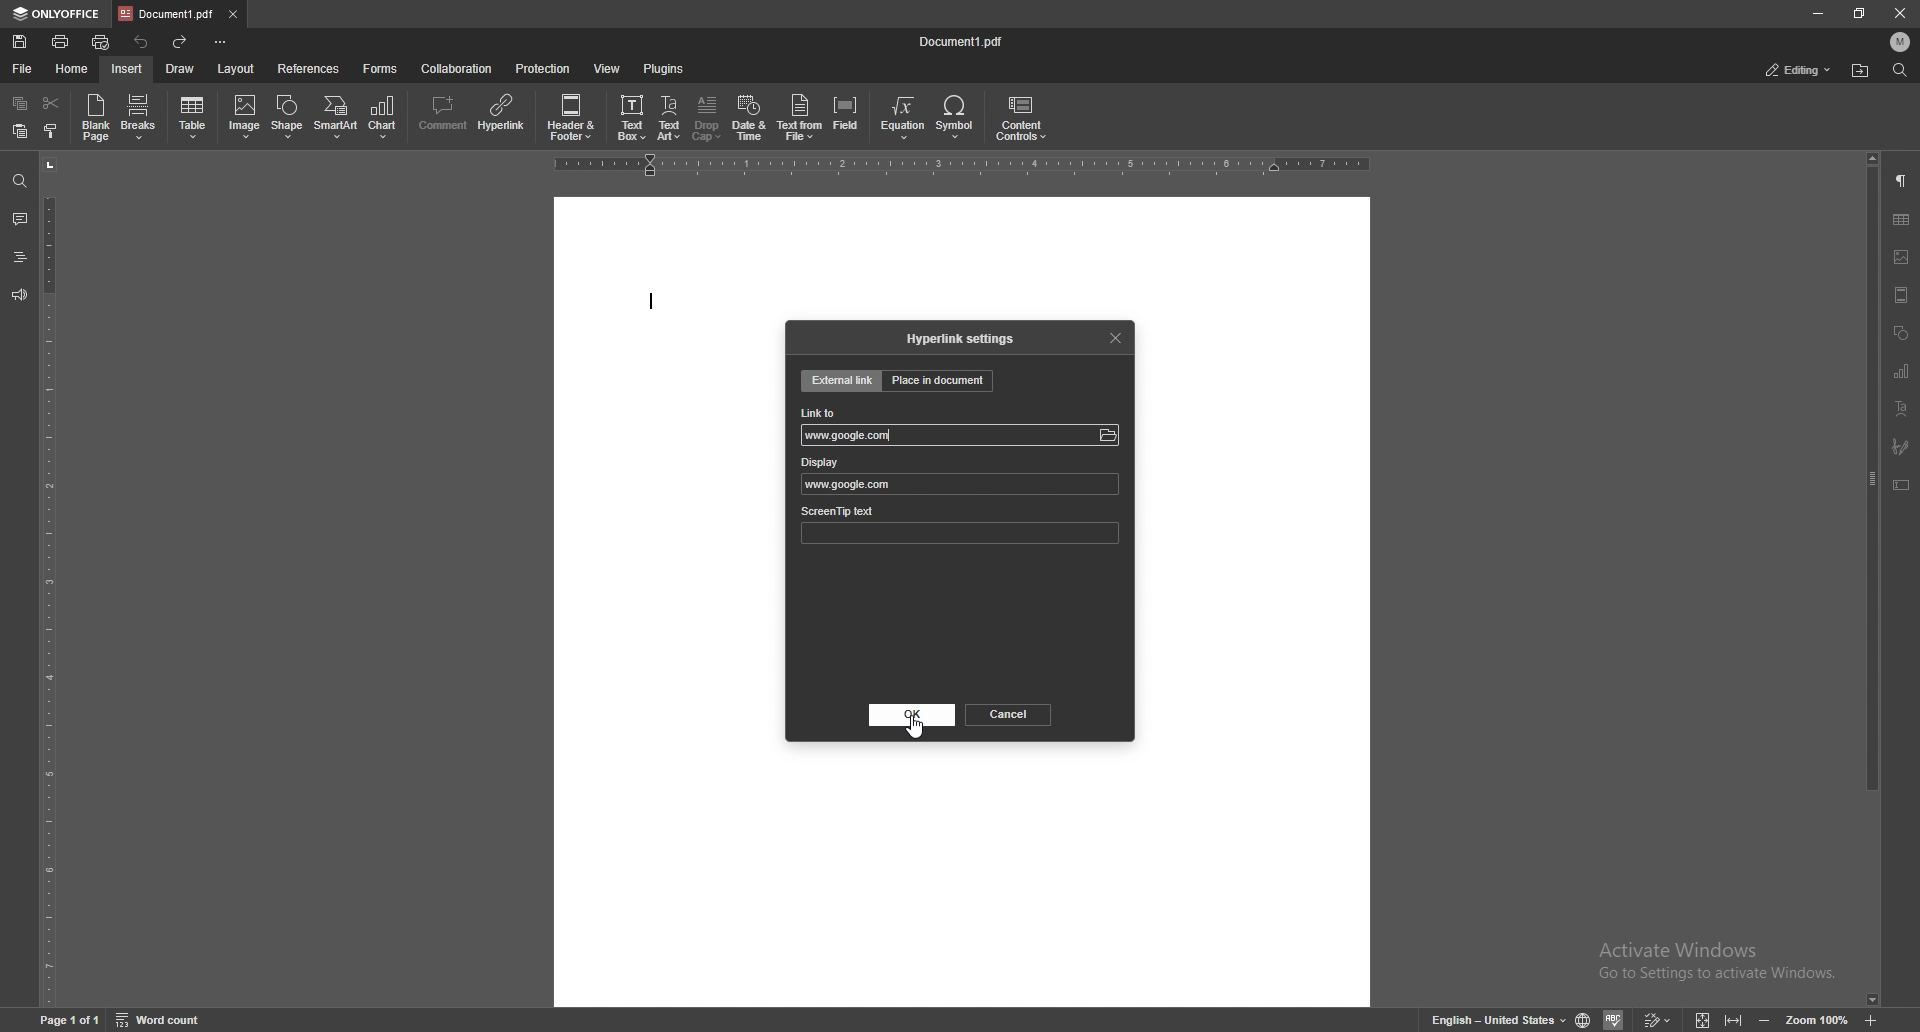  What do you see at coordinates (144, 43) in the screenshot?
I see `undo` at bounding box center [144, 43].